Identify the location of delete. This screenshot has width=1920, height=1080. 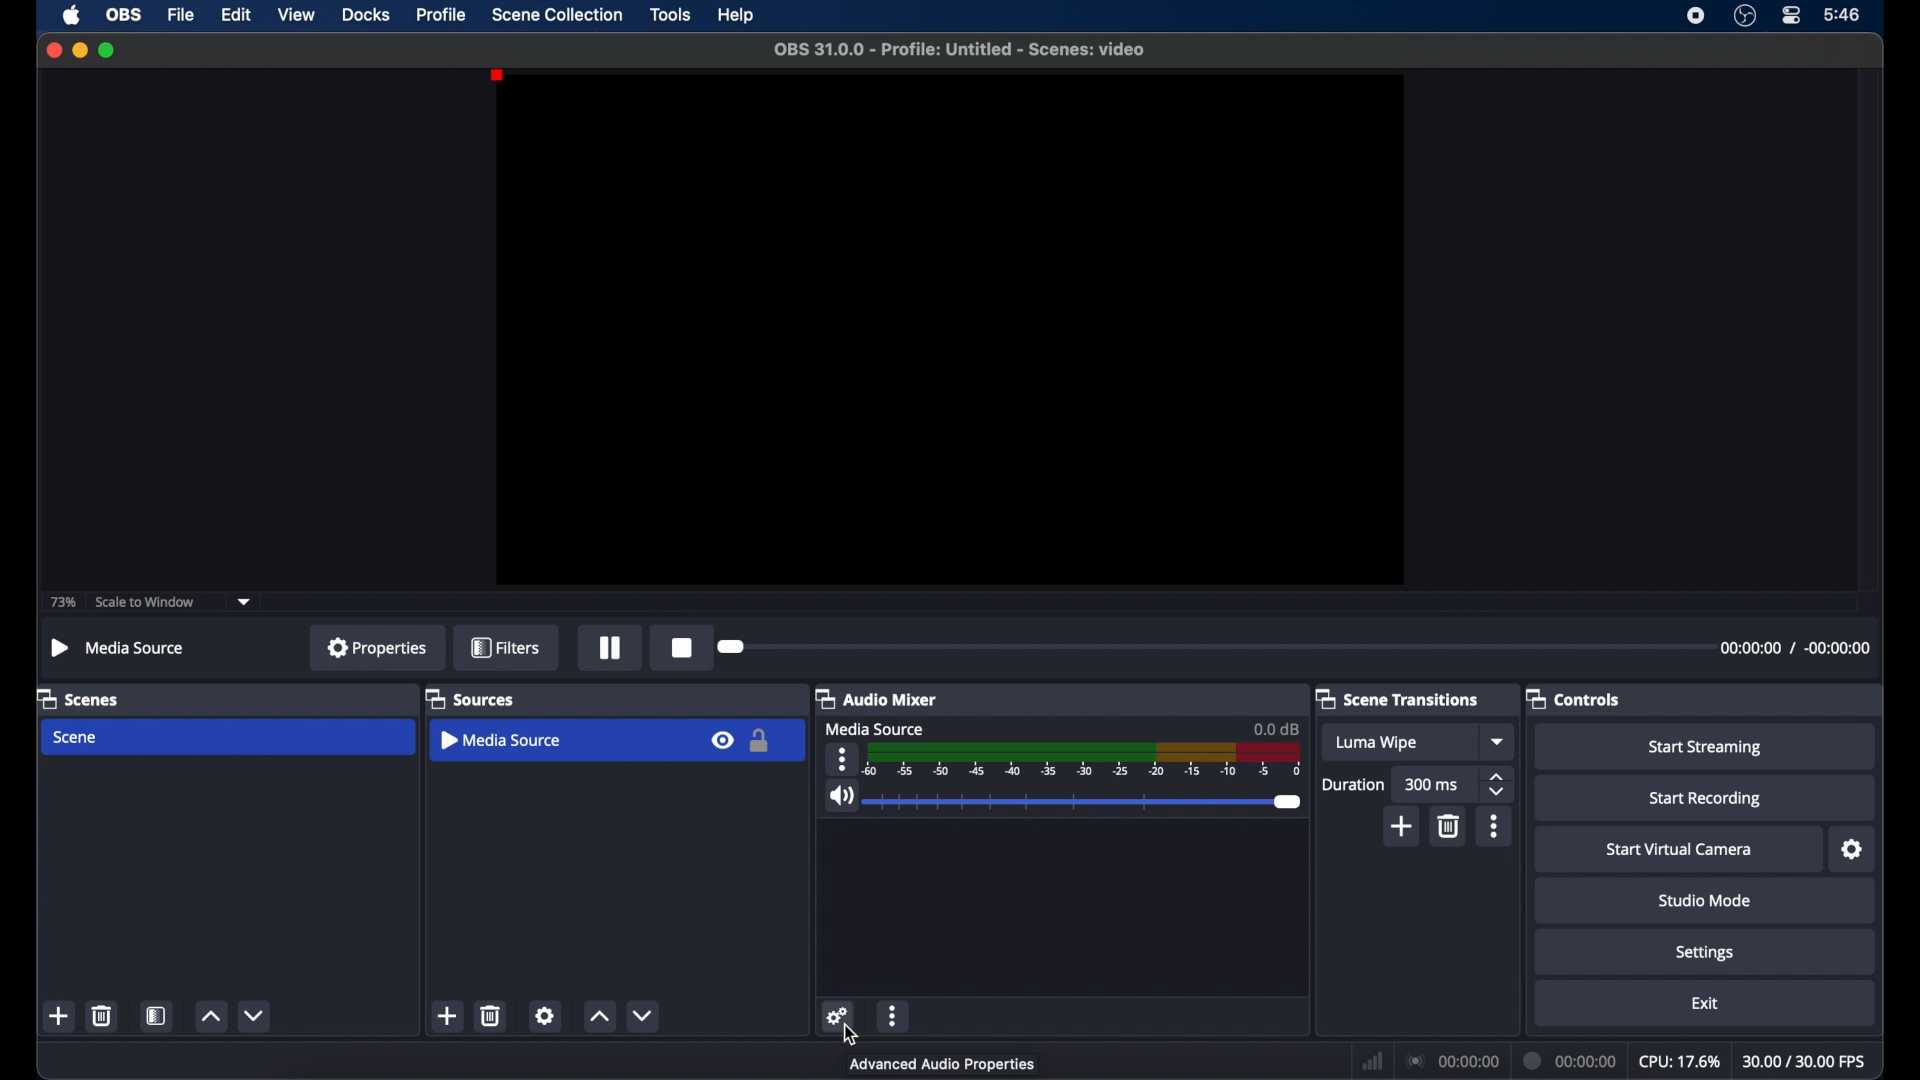
(492, 1015).